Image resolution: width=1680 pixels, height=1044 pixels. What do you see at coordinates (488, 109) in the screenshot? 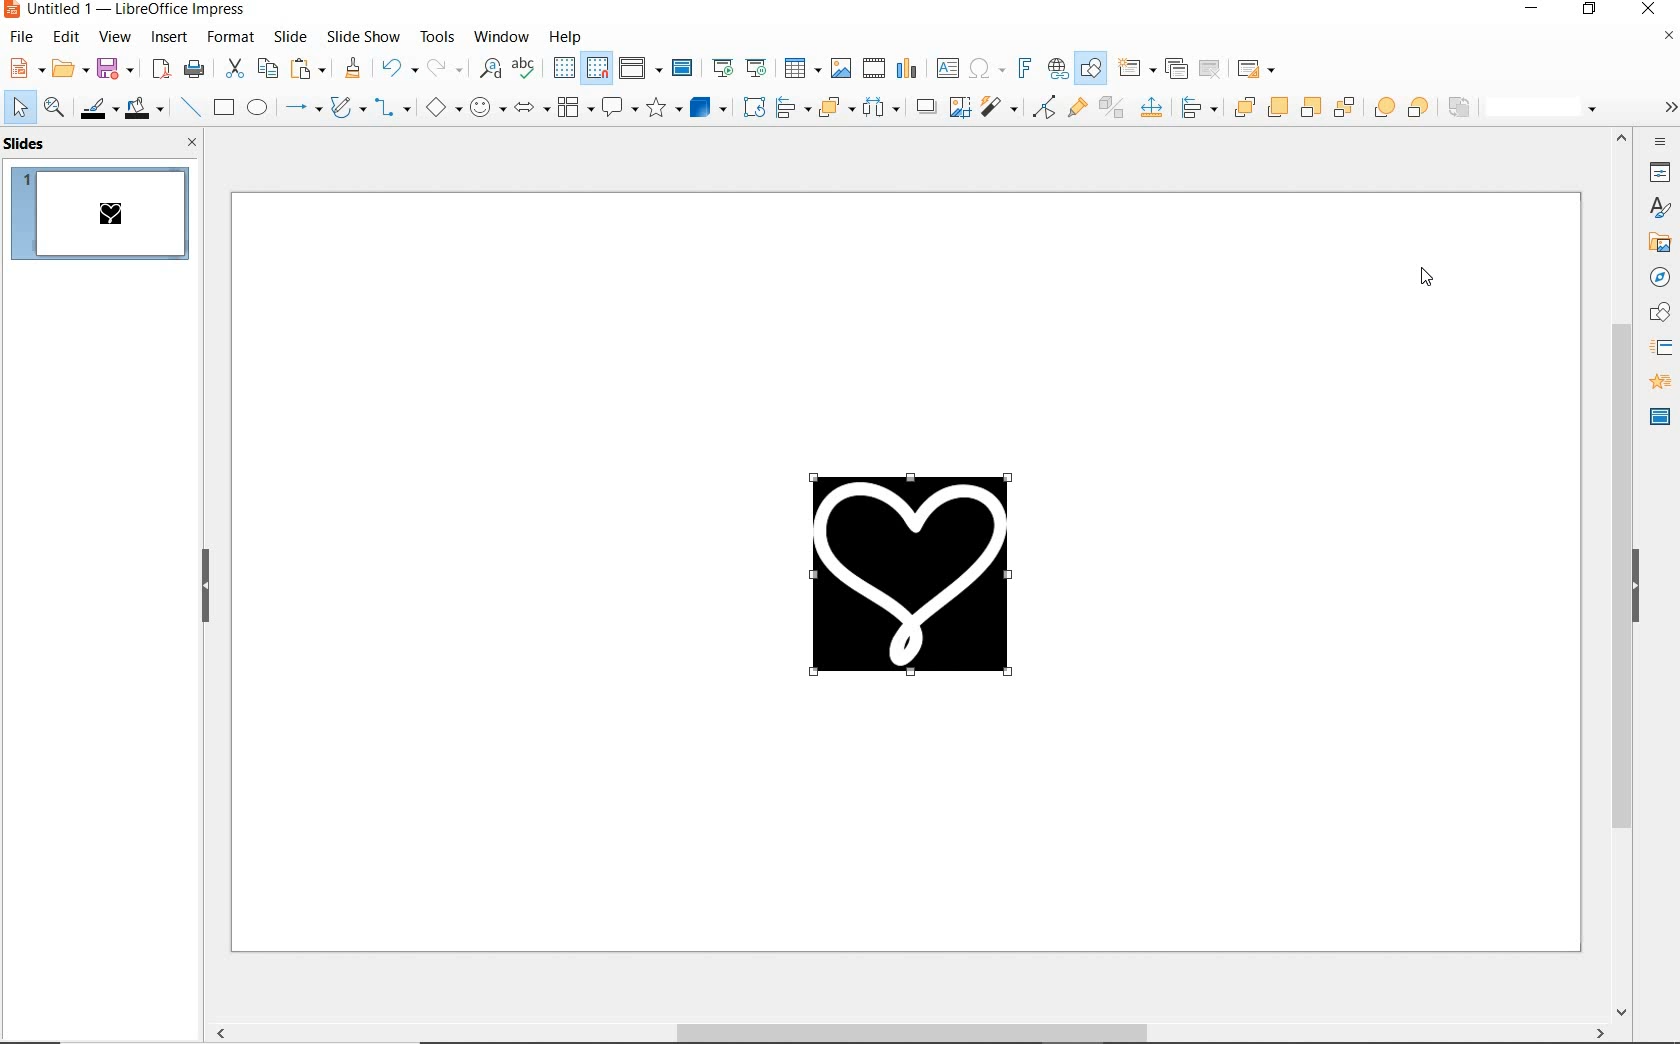
I see `symbol shapes` at bounding box center [488, 109].